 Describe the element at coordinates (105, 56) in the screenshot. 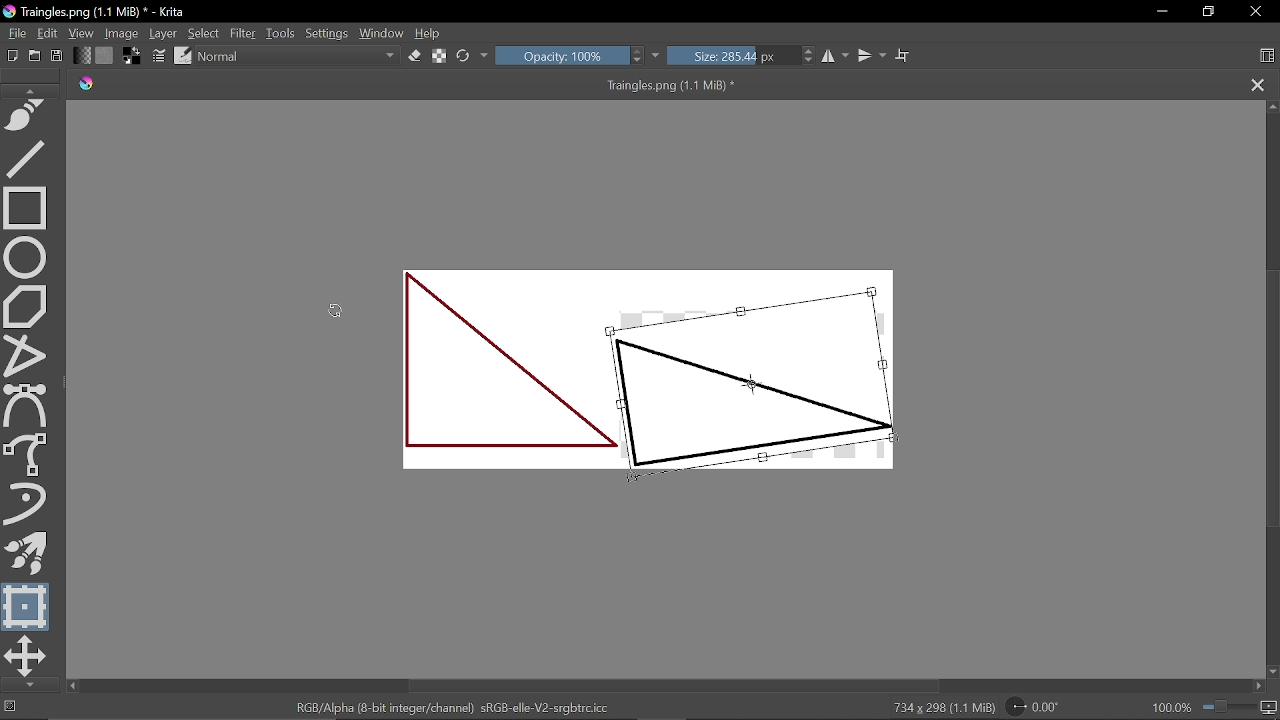

I see `Fill pattern` at that location.